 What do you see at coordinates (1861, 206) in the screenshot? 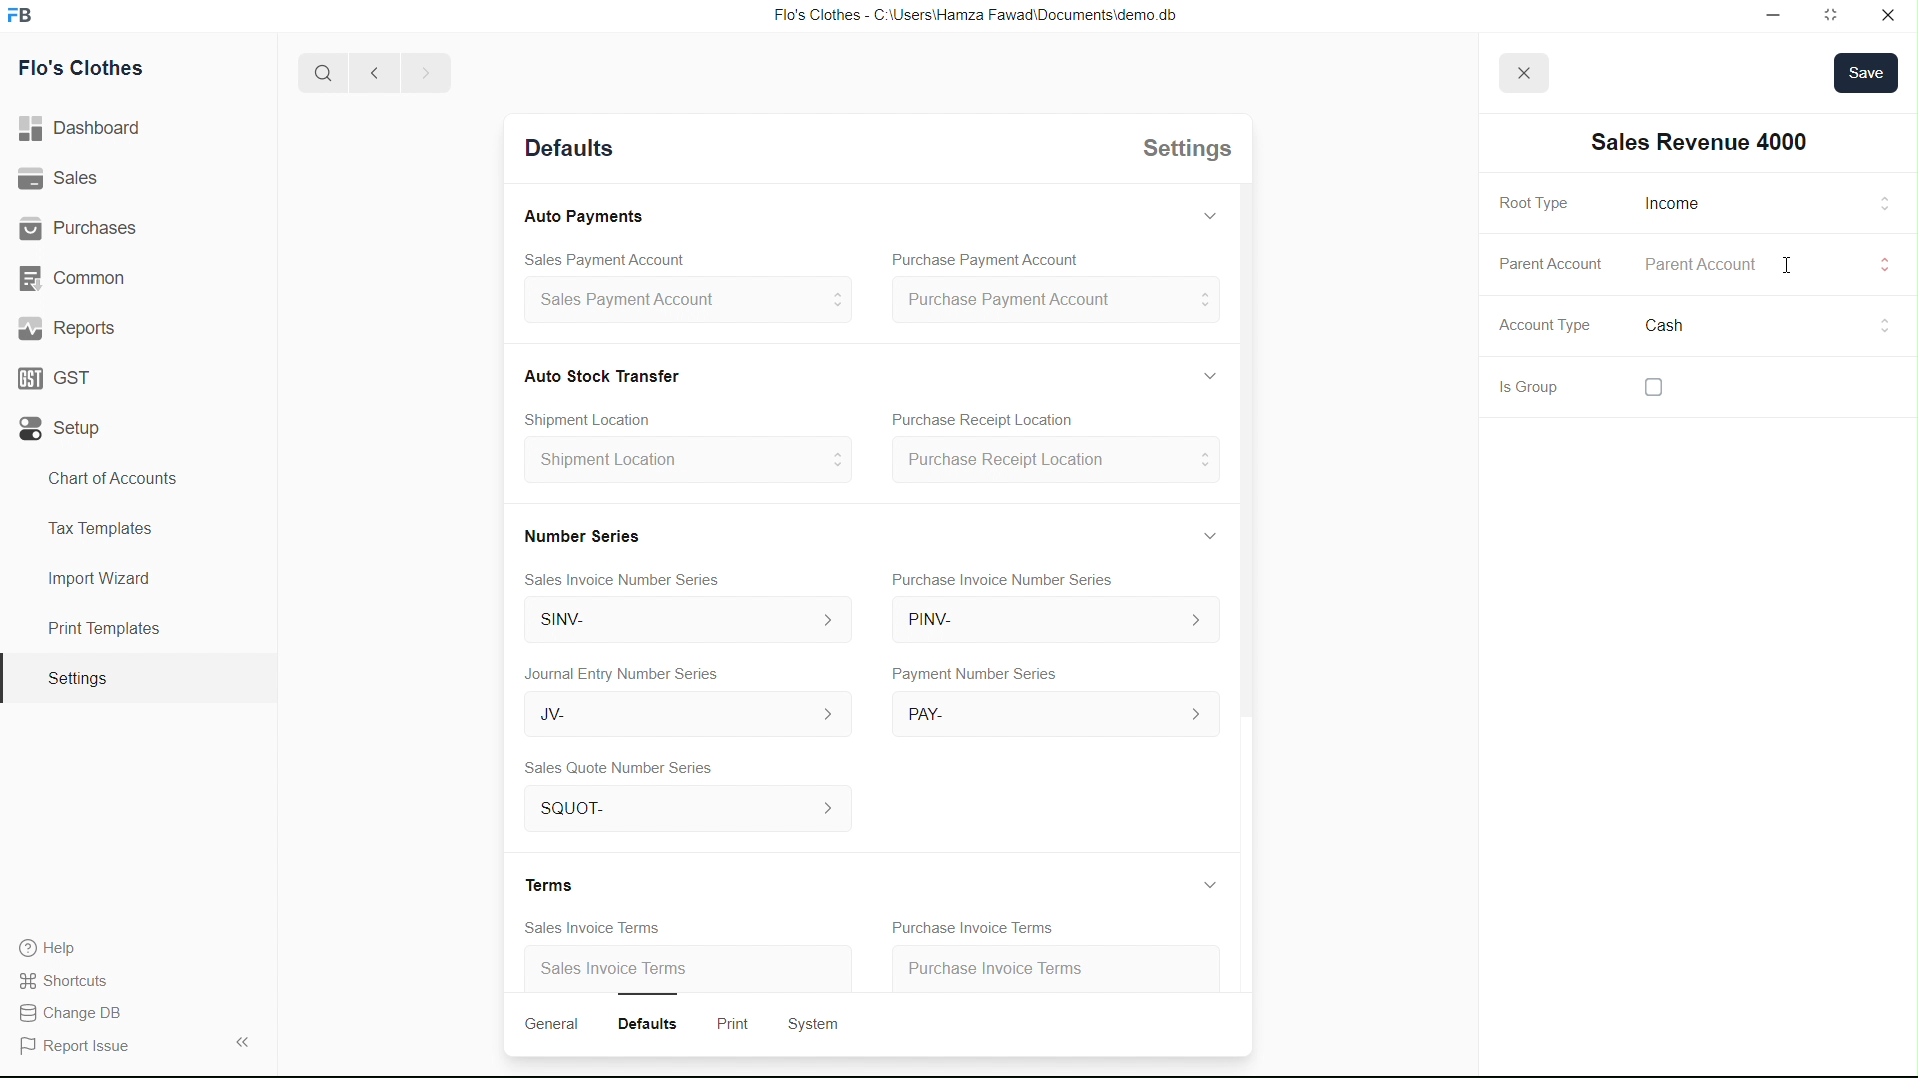
I see `` at bounding box center [1861, 206].